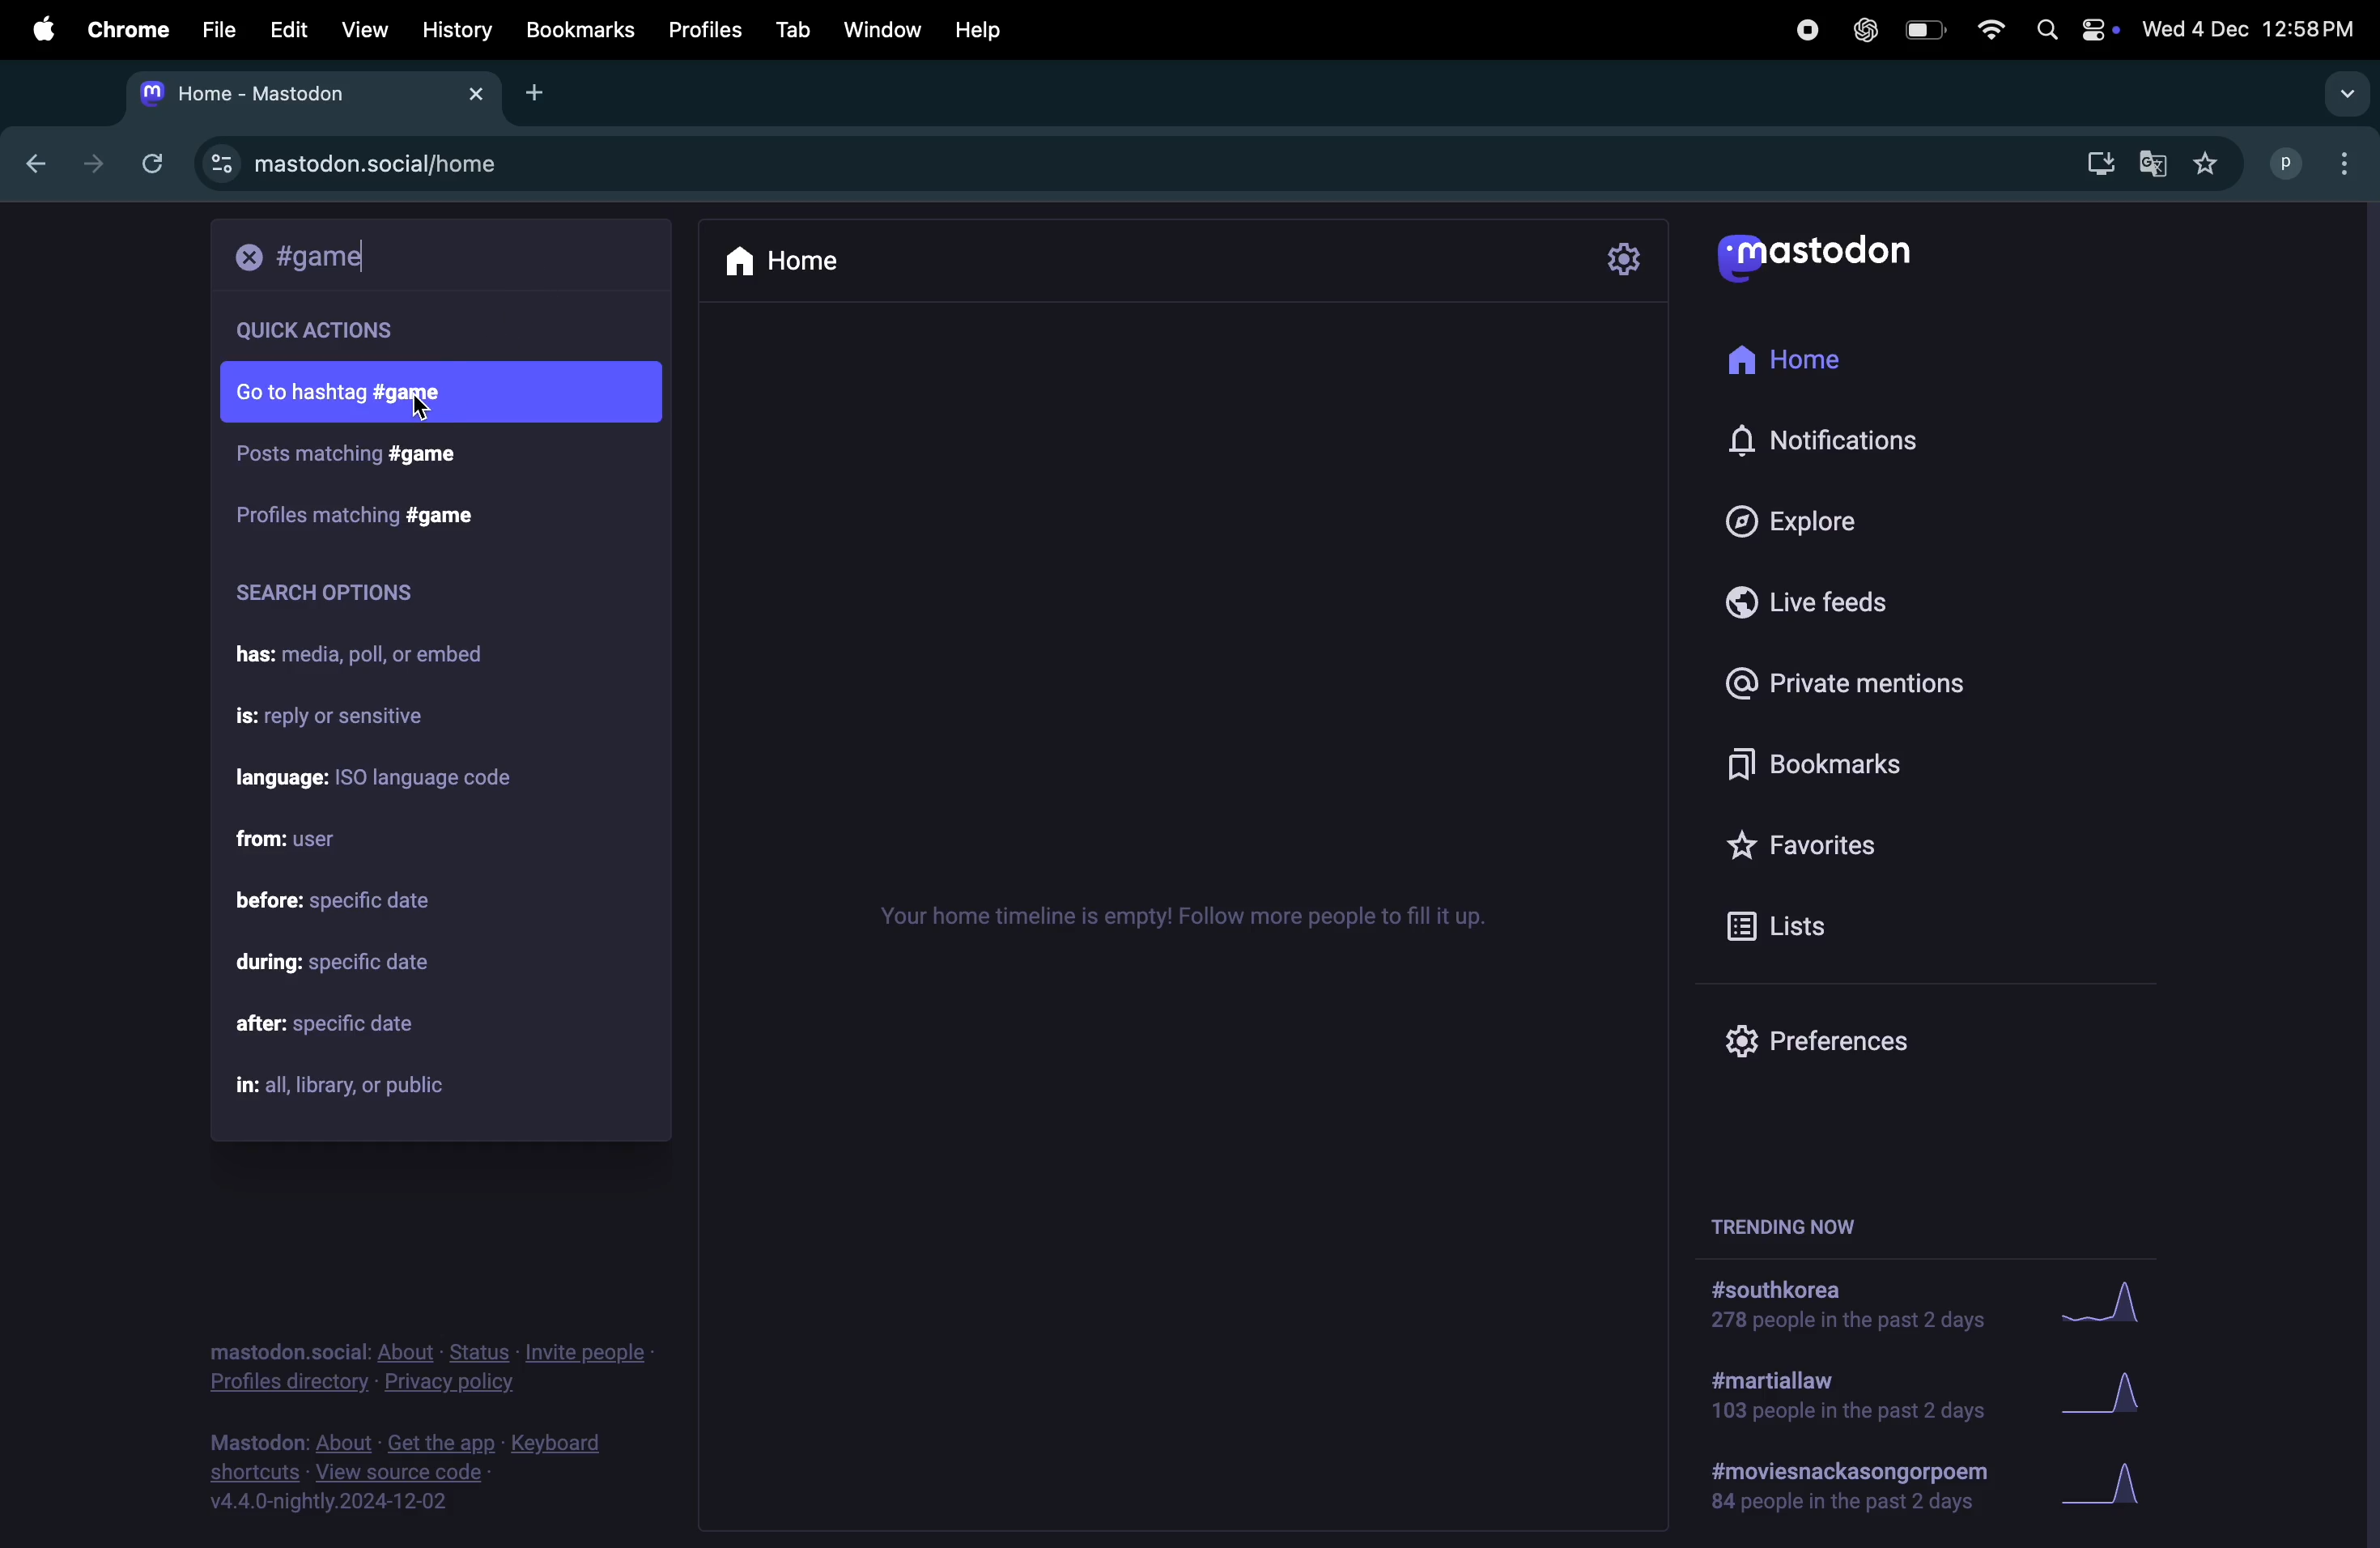 This screenshot has width=2380, height=1548. Describe the element at coordinates (390, 780) in the screenshot. I see `language iso` at that location.